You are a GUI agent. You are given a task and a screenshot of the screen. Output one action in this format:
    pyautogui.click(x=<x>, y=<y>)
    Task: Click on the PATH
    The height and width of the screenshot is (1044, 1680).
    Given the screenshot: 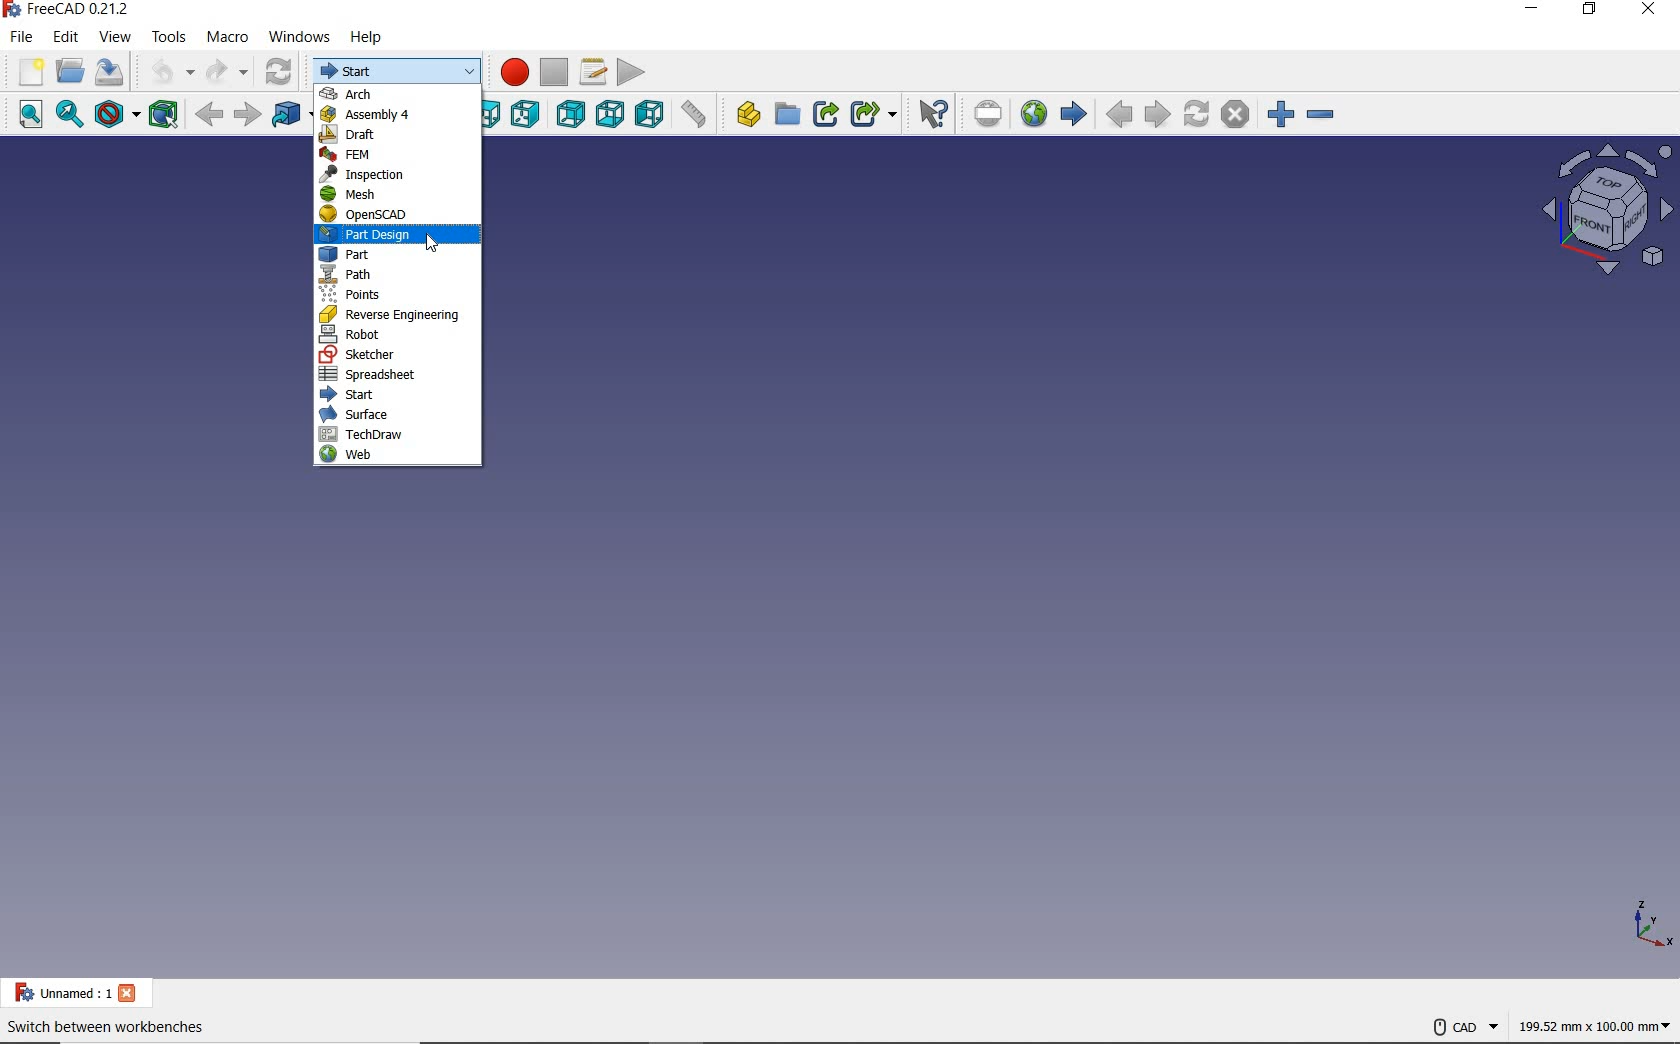 What is the action you would take?
    pyautogui.click(x=399, y=274)
    